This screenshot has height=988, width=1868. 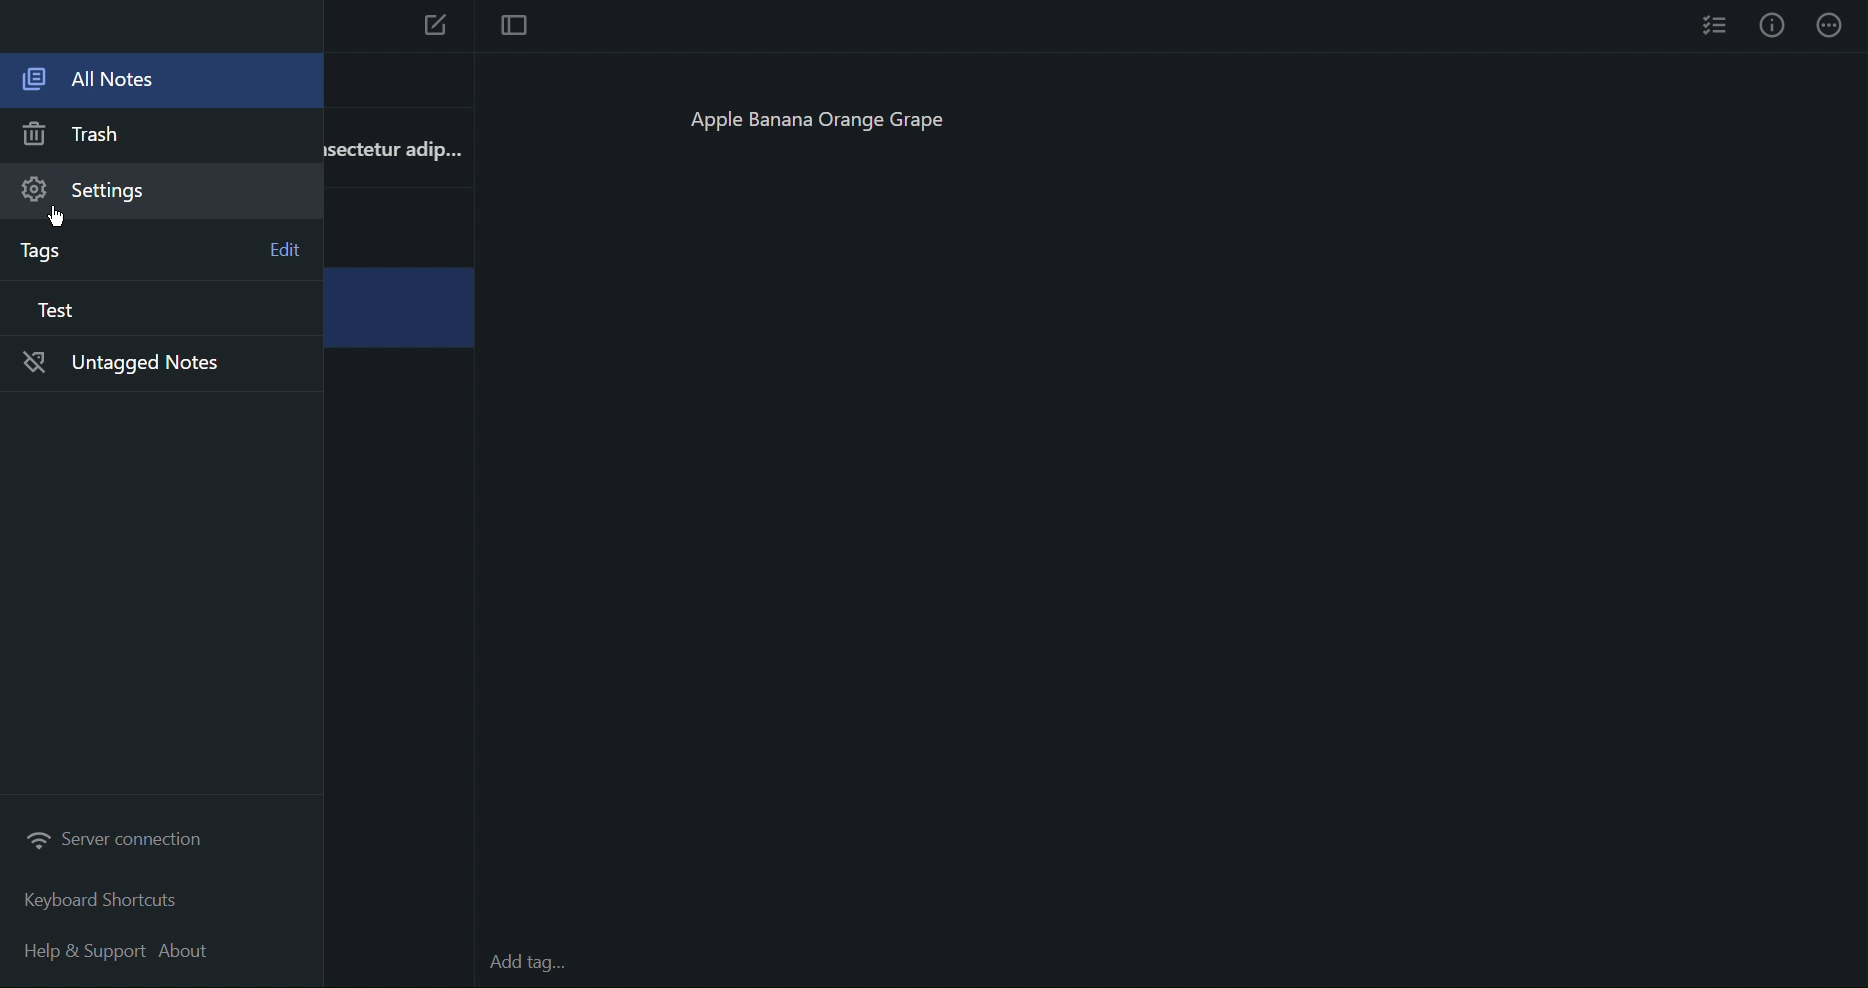 What do you see at coordinates (149, 84) in the screenshot?
I see `All Notes` at bounding box center [149, 84].